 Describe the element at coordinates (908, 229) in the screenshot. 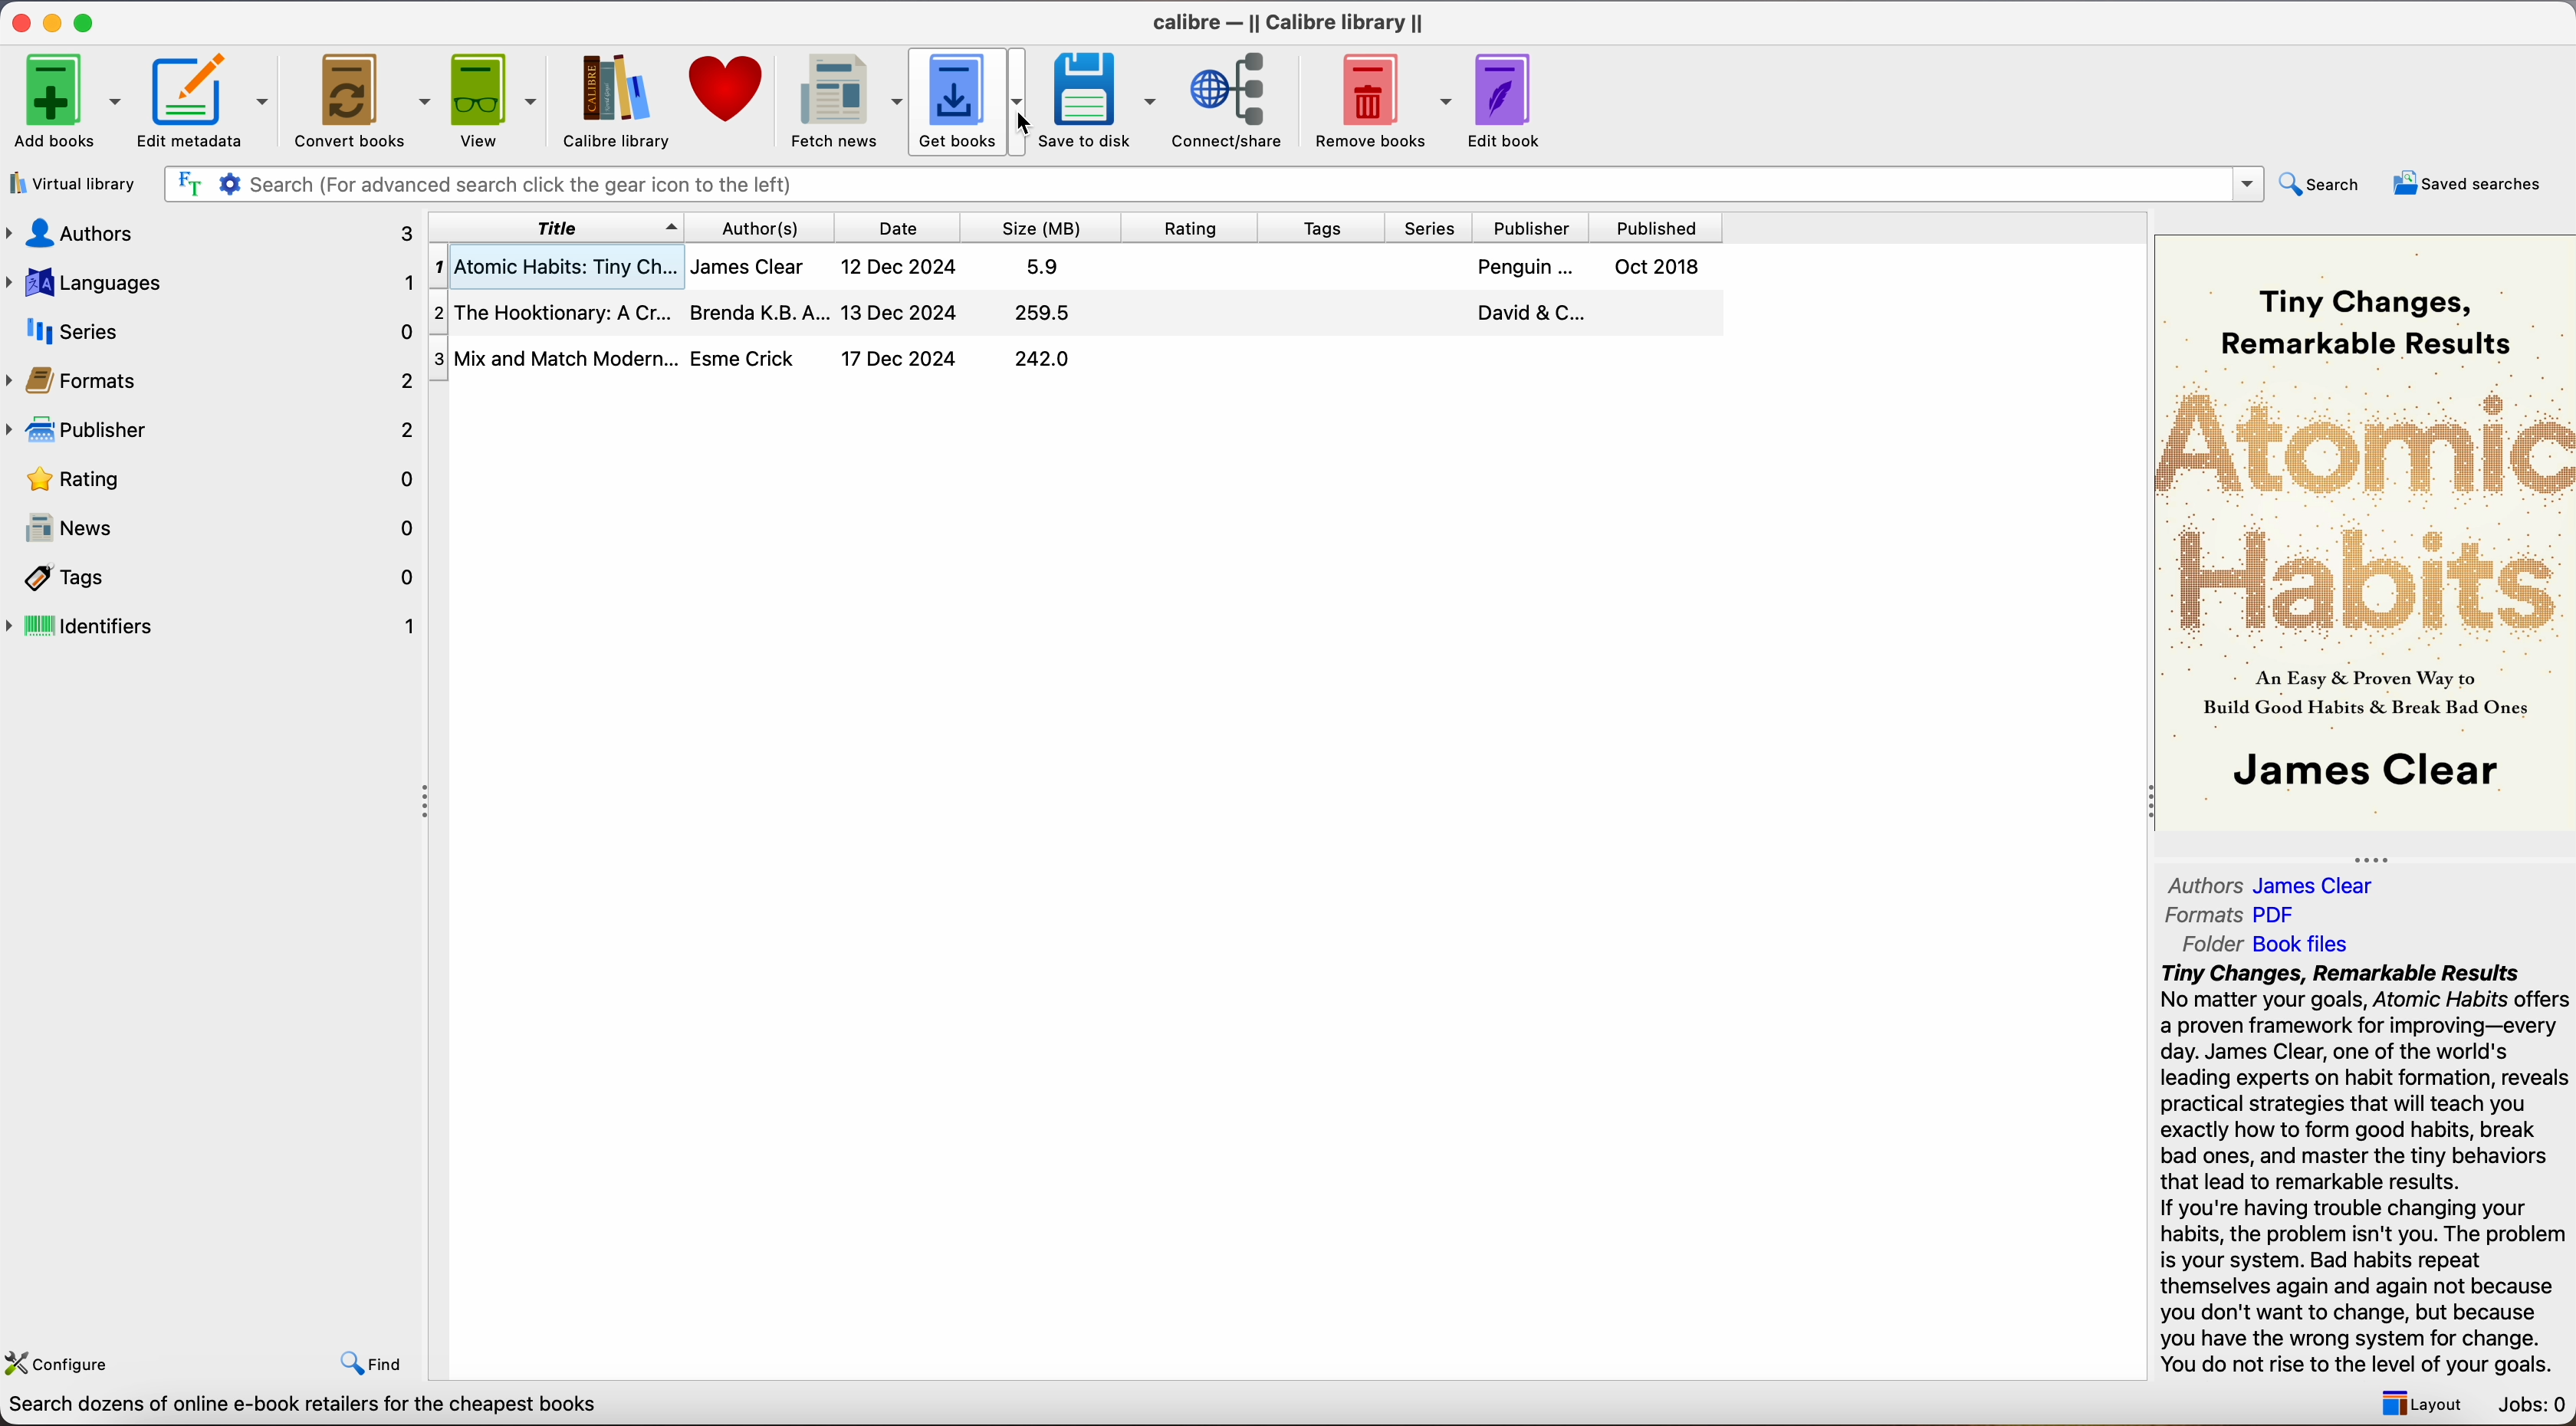

I see `date` at that location.